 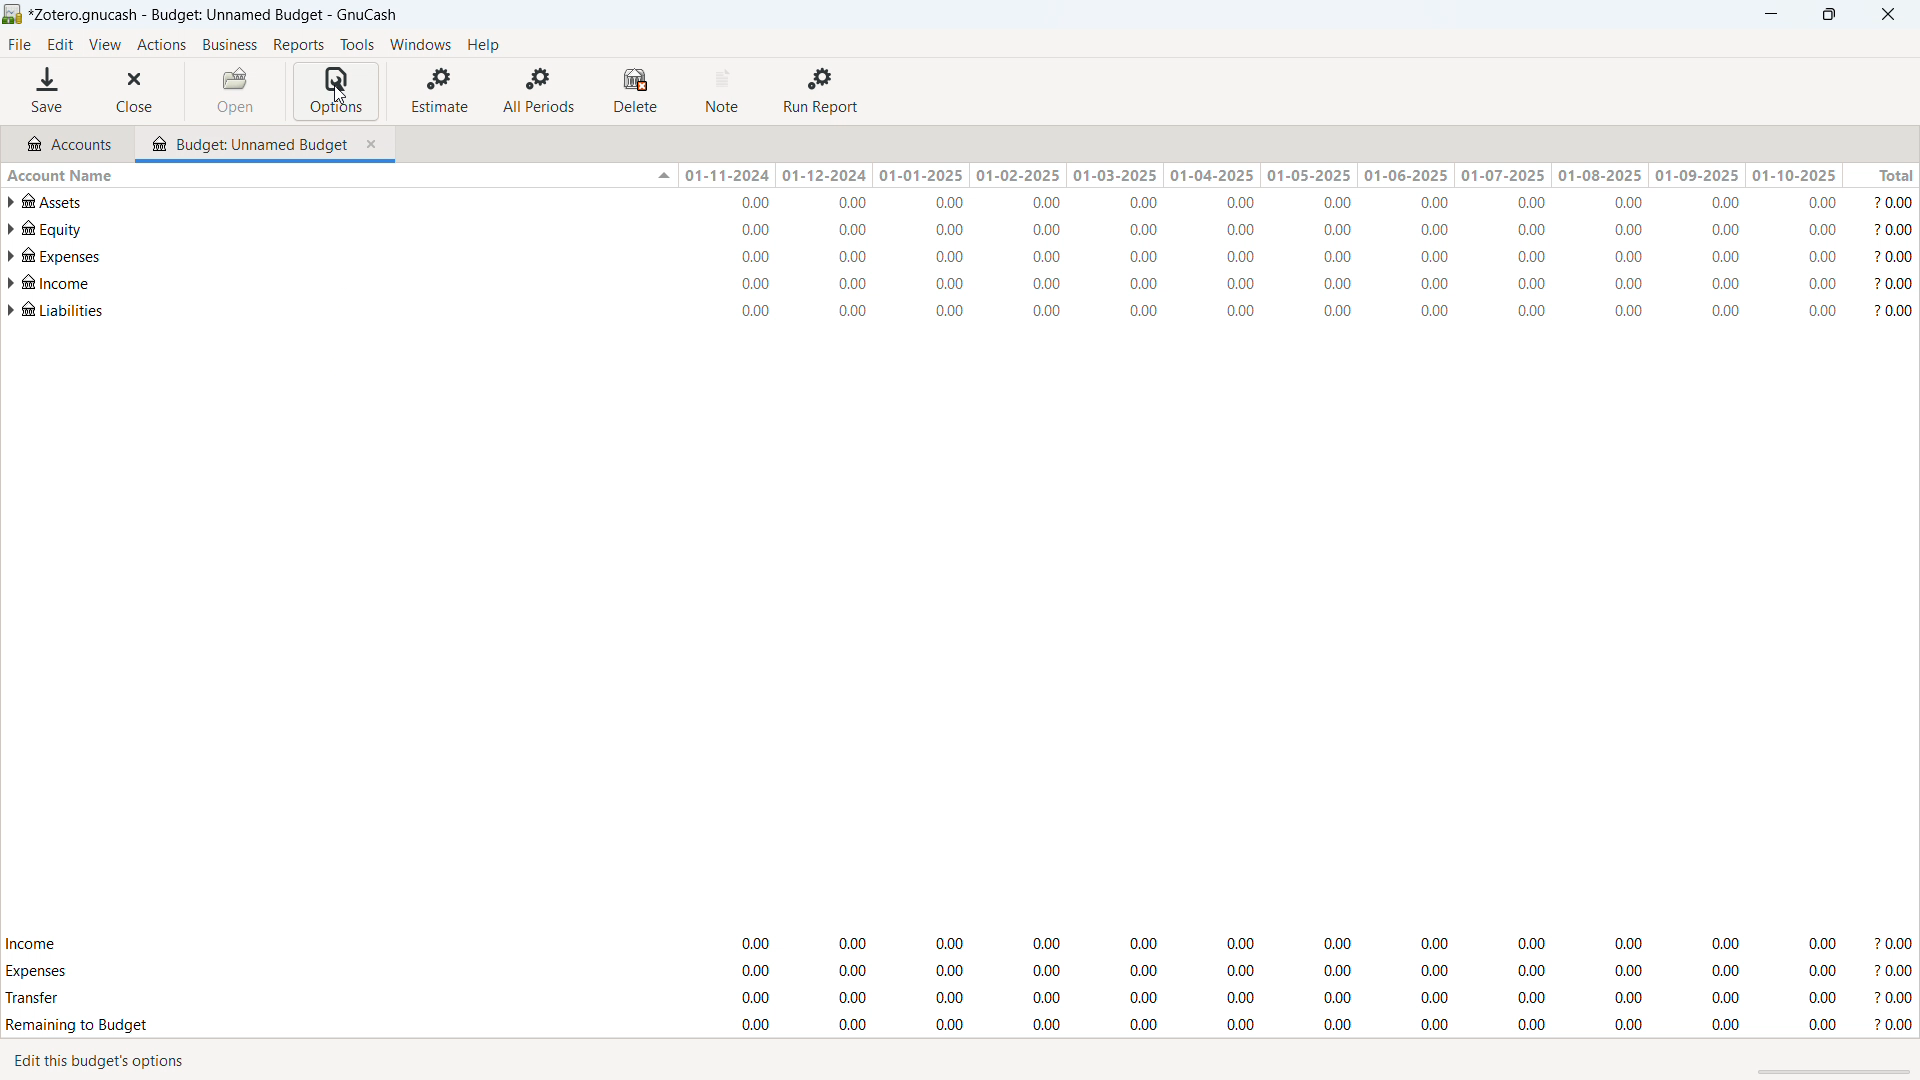 I want to click on 01-11-2024, so click(x=726, y=176).